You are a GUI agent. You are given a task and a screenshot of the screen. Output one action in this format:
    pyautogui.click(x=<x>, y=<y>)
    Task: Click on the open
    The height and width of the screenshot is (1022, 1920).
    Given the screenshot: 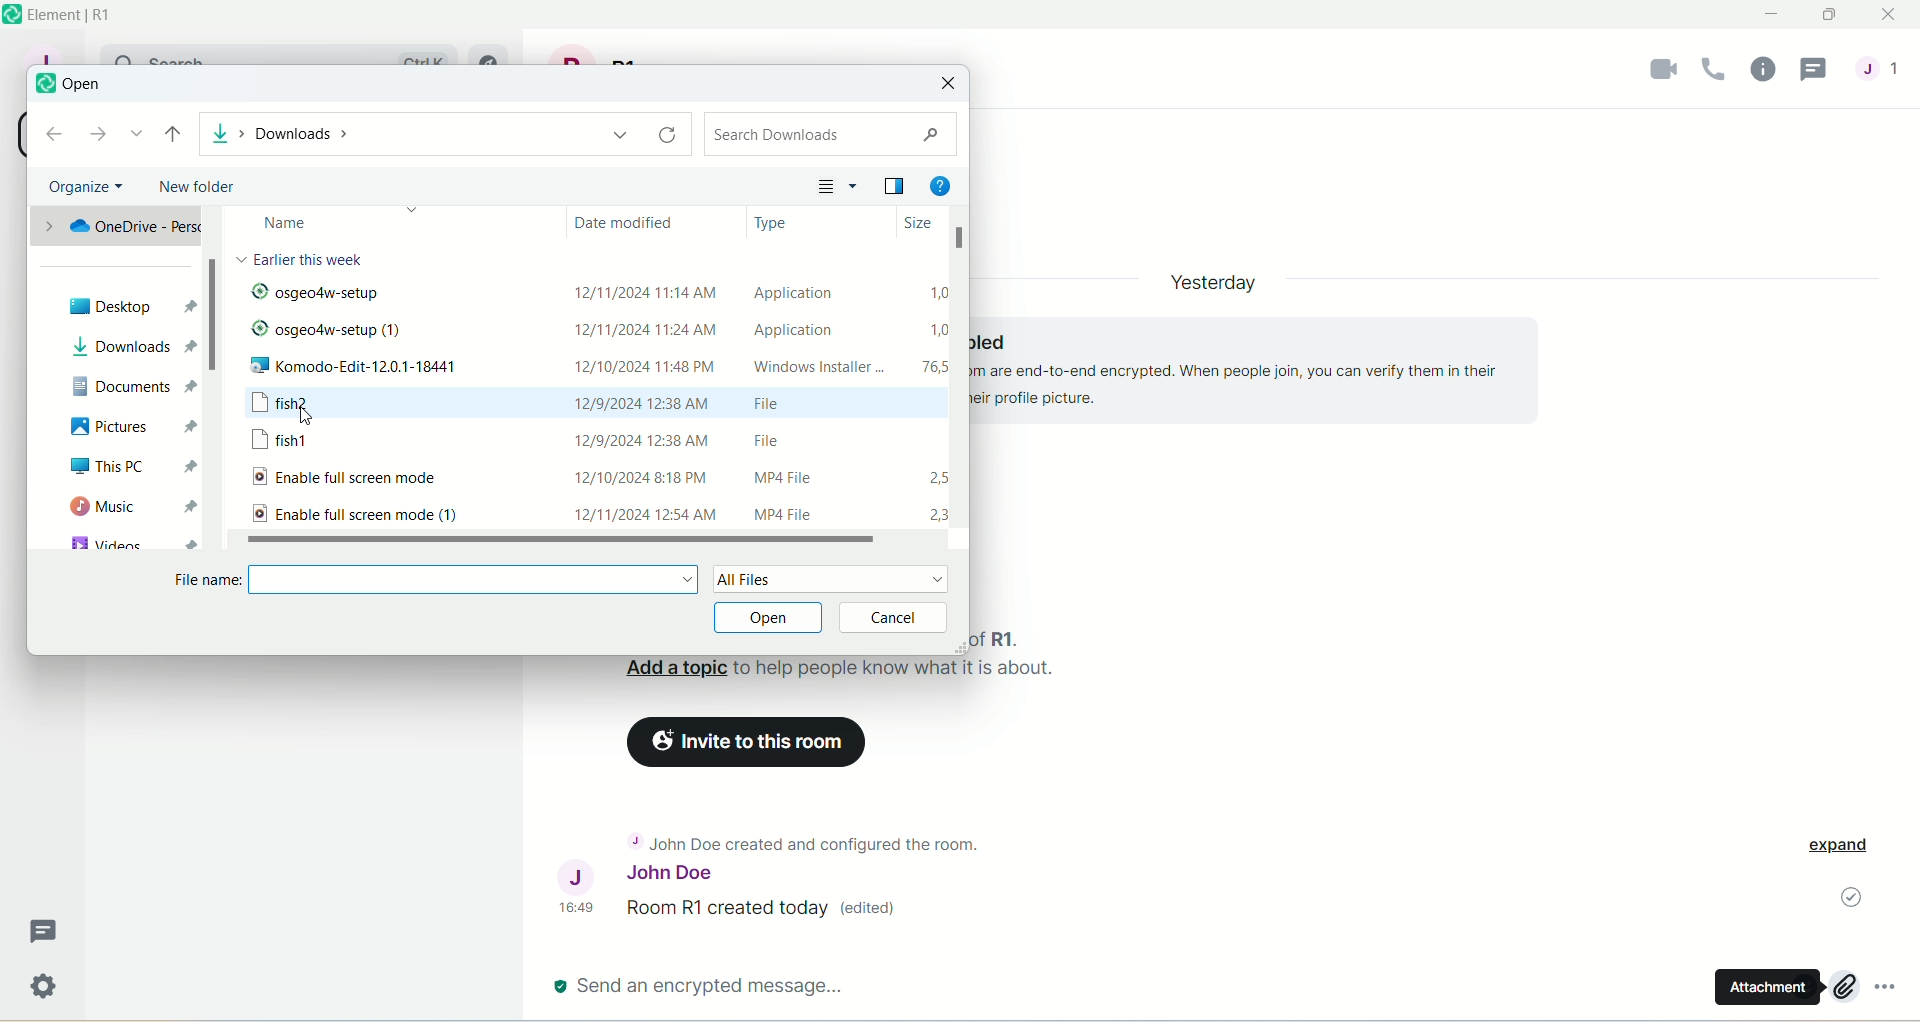 What is the action you would take?
    pyautogui.click(x=82, y=85)
    